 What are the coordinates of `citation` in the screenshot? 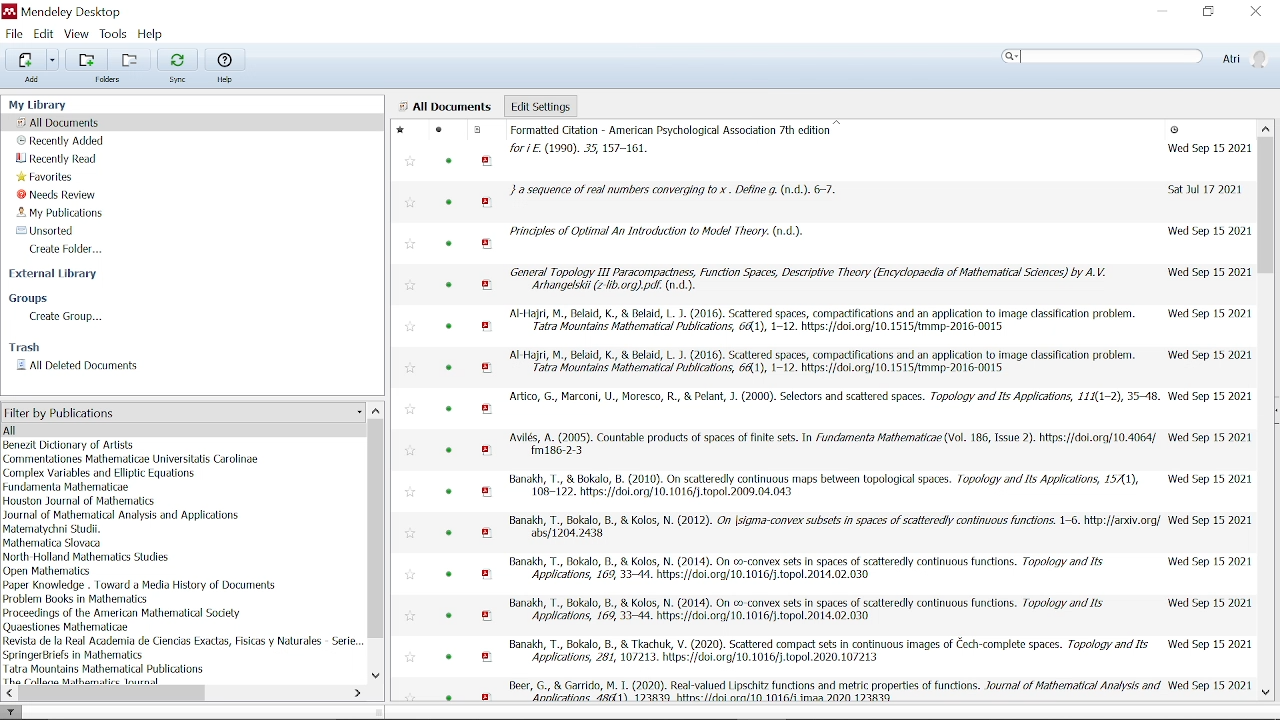 It's located at (806, 279).